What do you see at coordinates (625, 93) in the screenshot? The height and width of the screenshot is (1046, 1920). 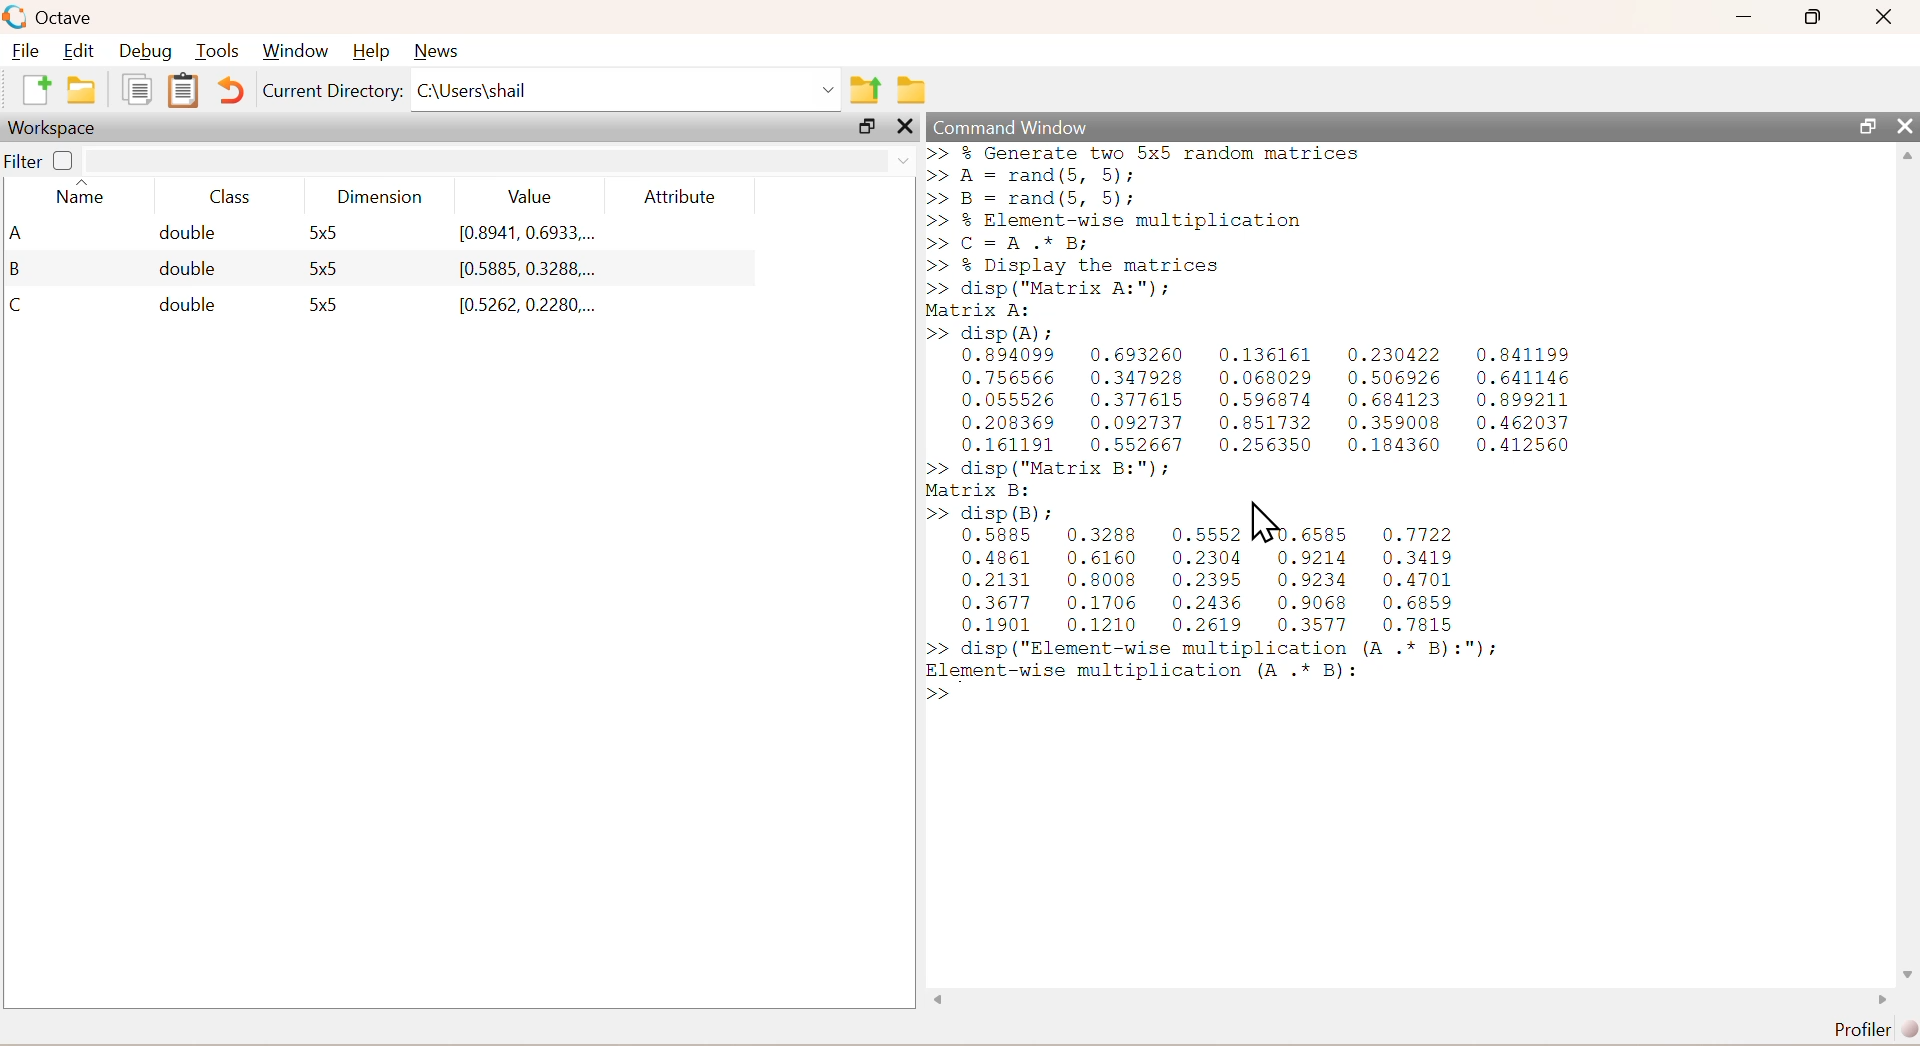 I see `C:/Users/Shail` at bounding box center [625, 93].